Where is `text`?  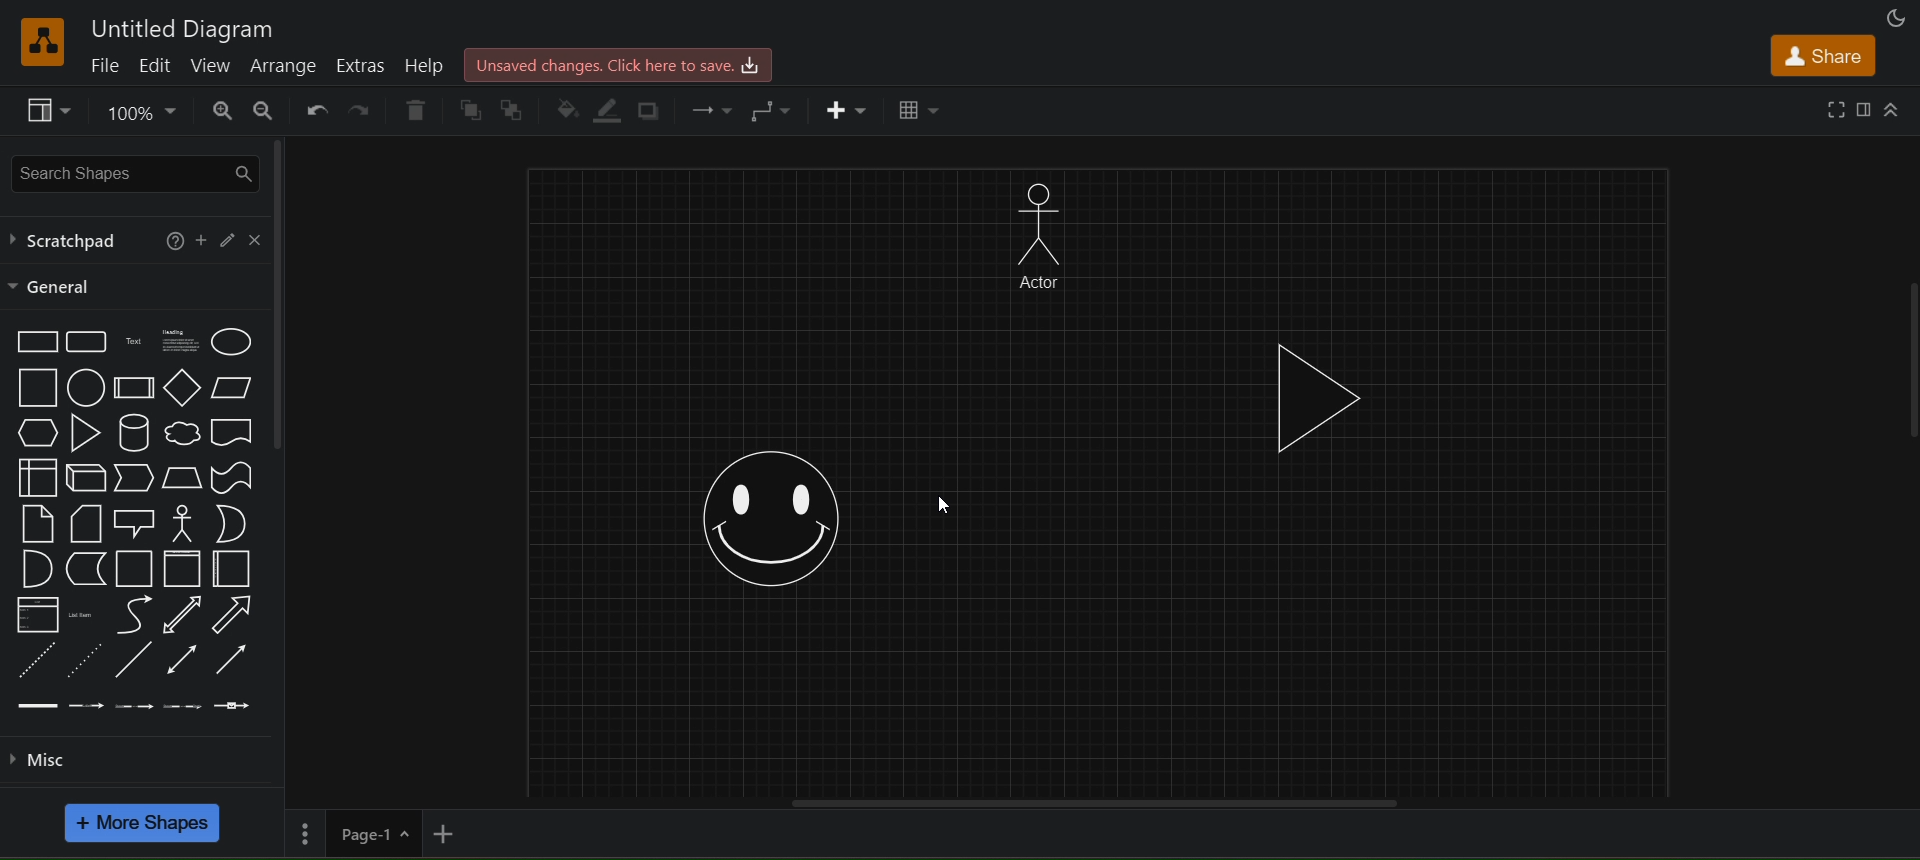
text is located at coordinates (131, 343).